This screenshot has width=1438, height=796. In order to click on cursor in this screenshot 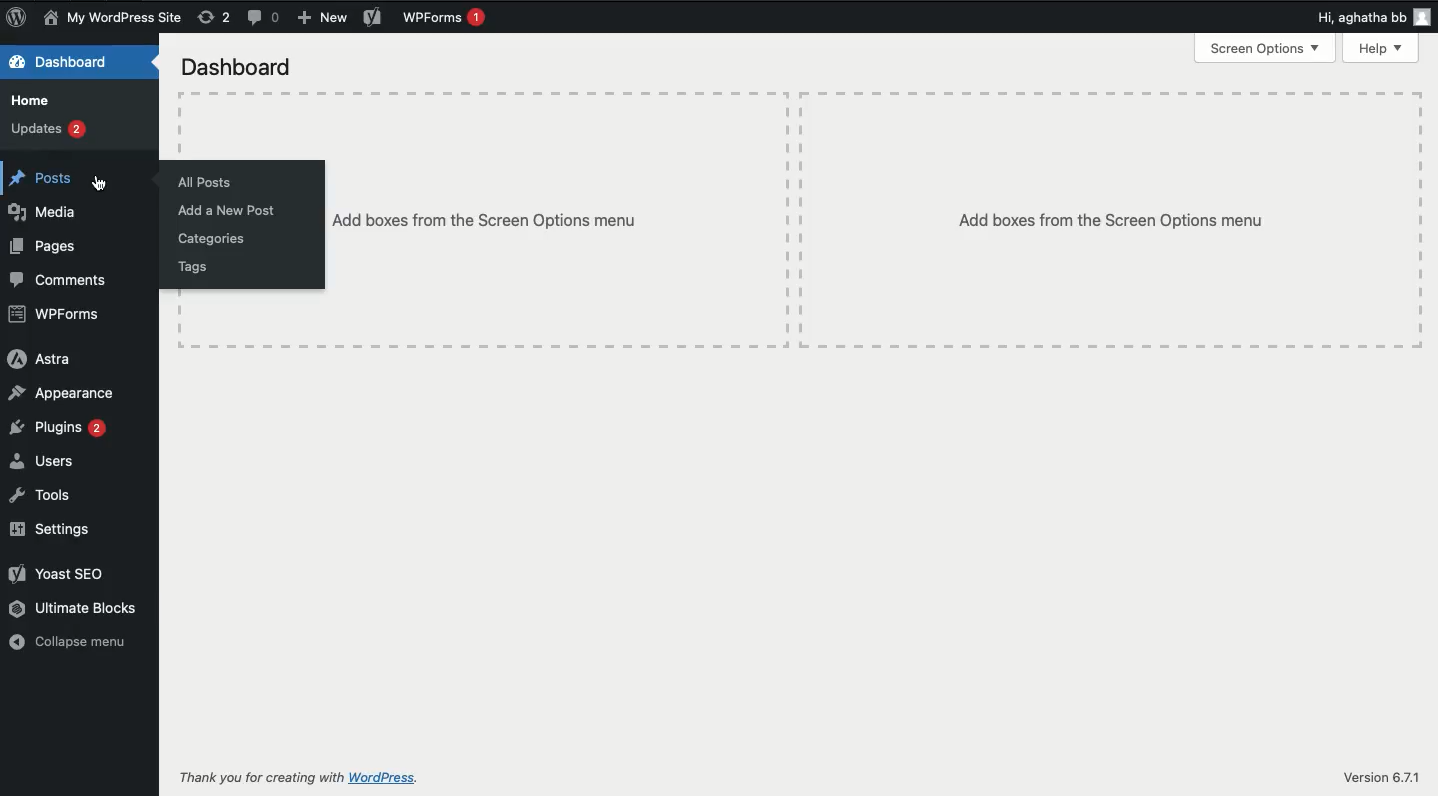, I will do `click(103, 183)`.